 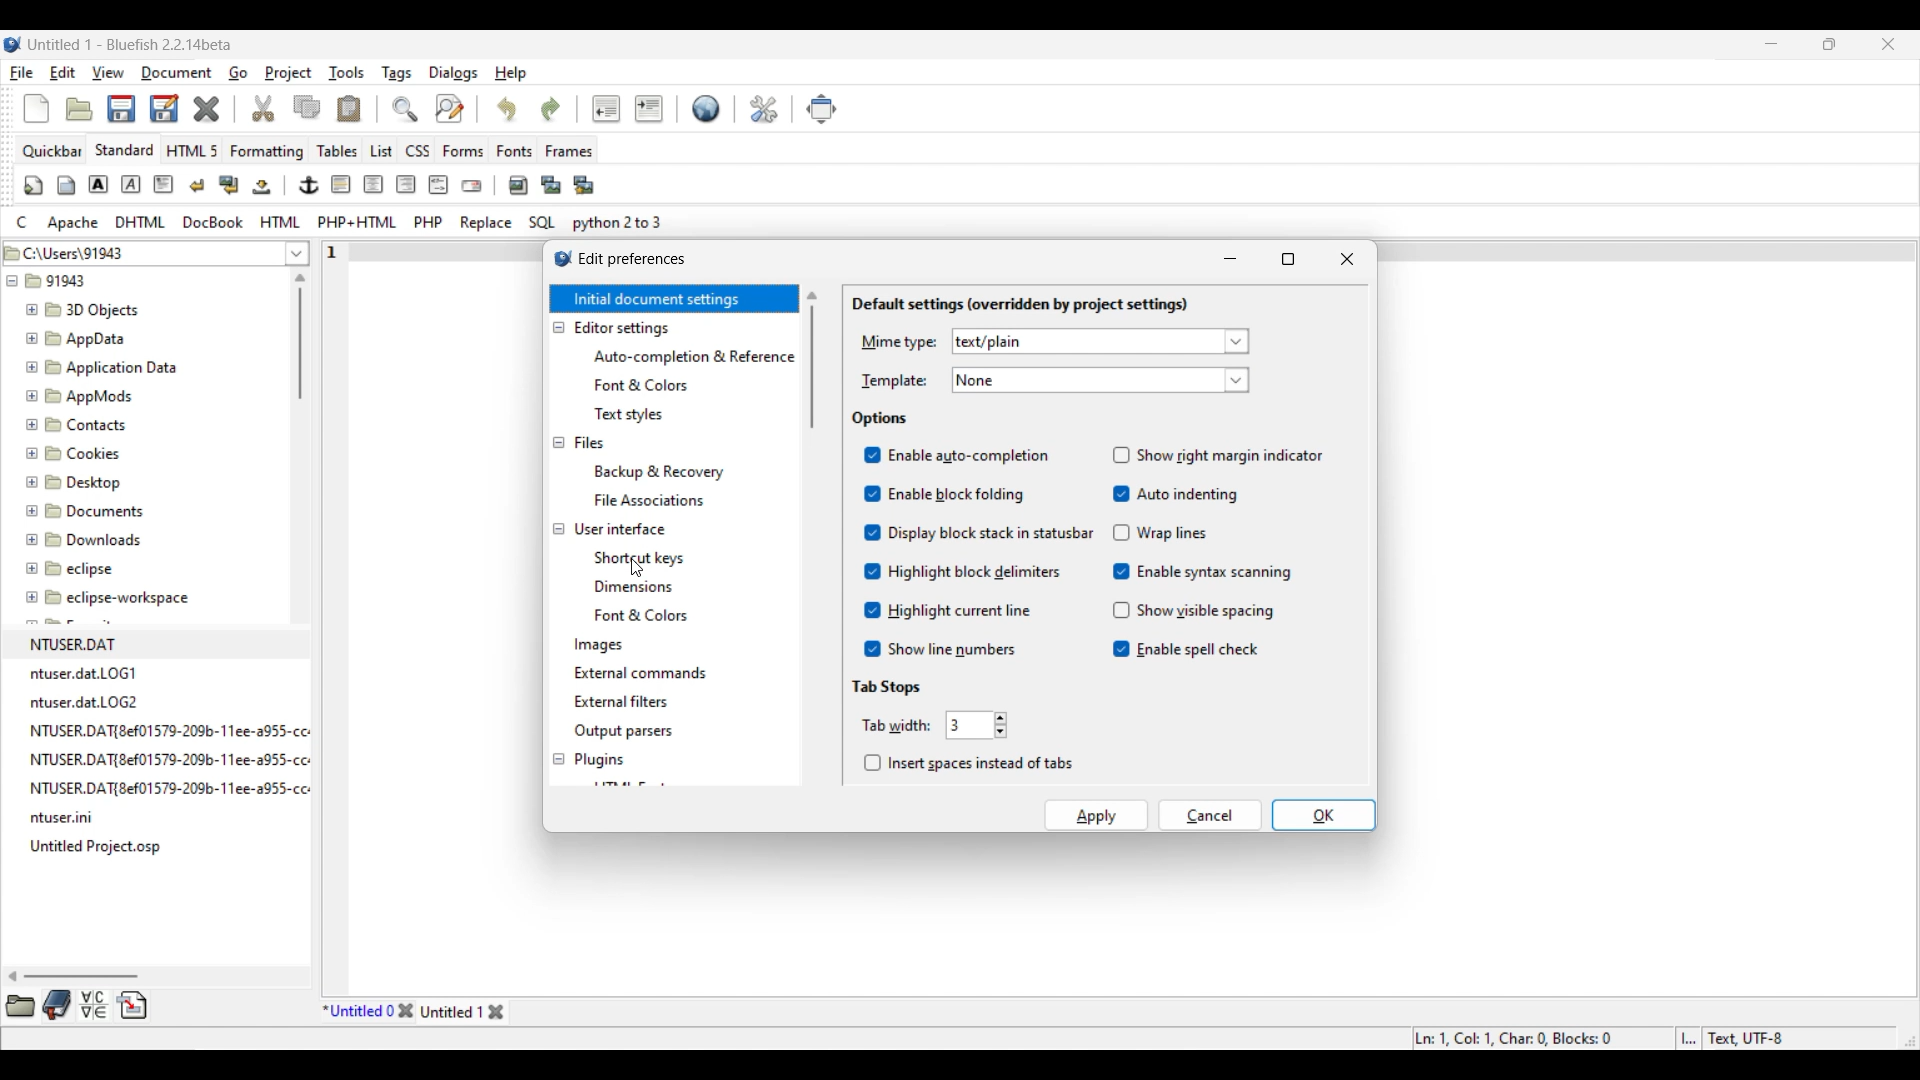 I want to click on Move, so click(x=822, y=110).